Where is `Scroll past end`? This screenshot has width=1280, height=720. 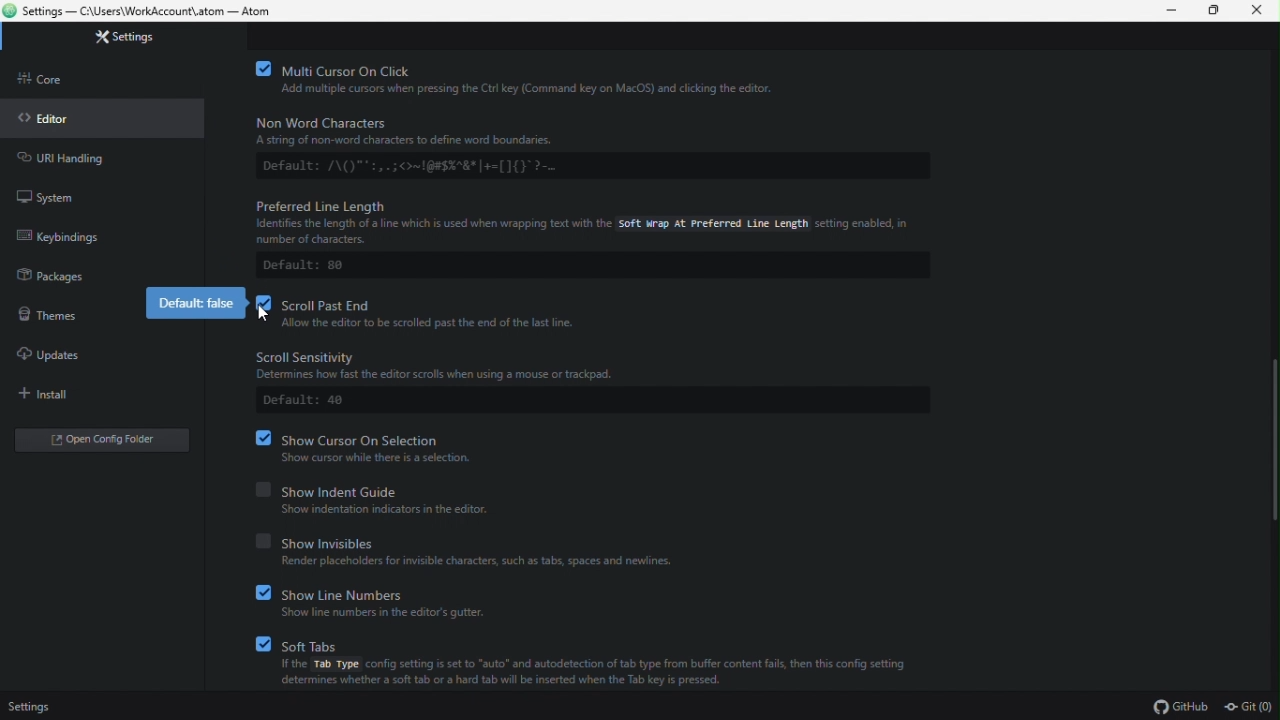 Scroll past end is located at coordinates (423, 303).